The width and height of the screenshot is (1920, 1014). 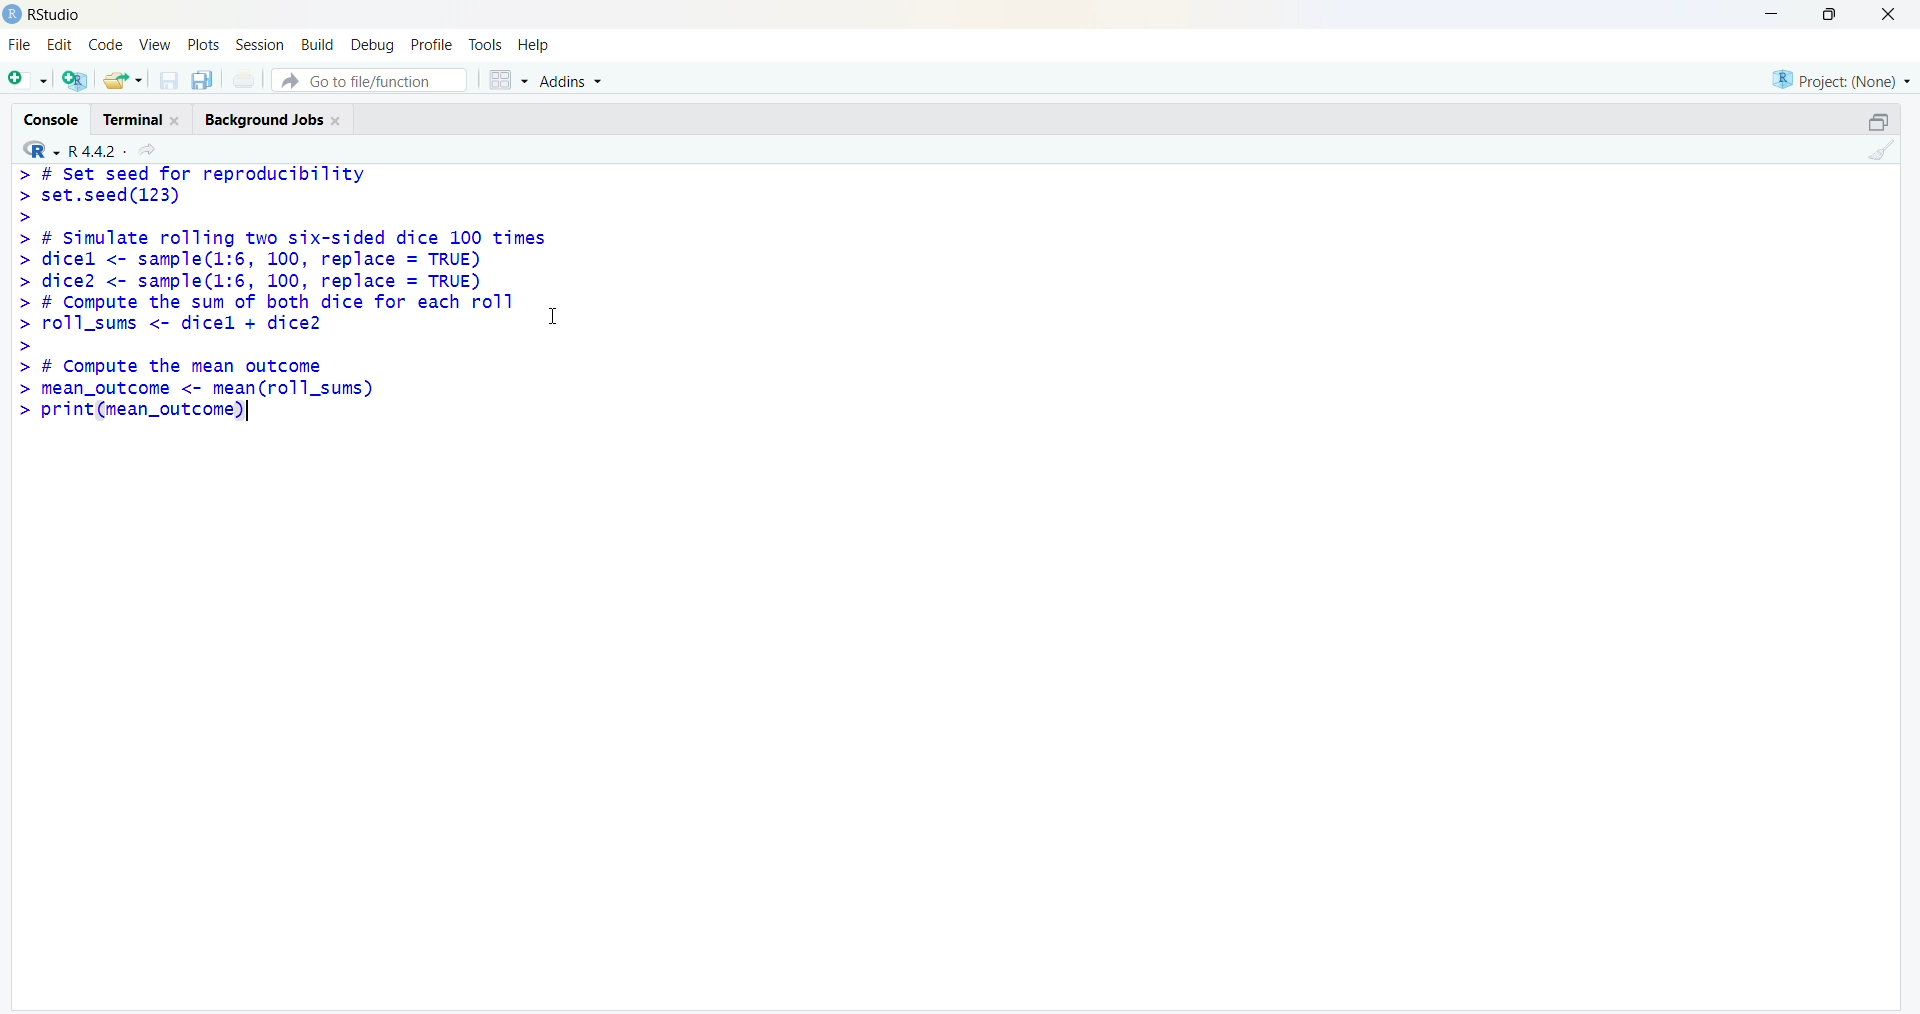 I want to click on clean, so click(x=1882, y=149).